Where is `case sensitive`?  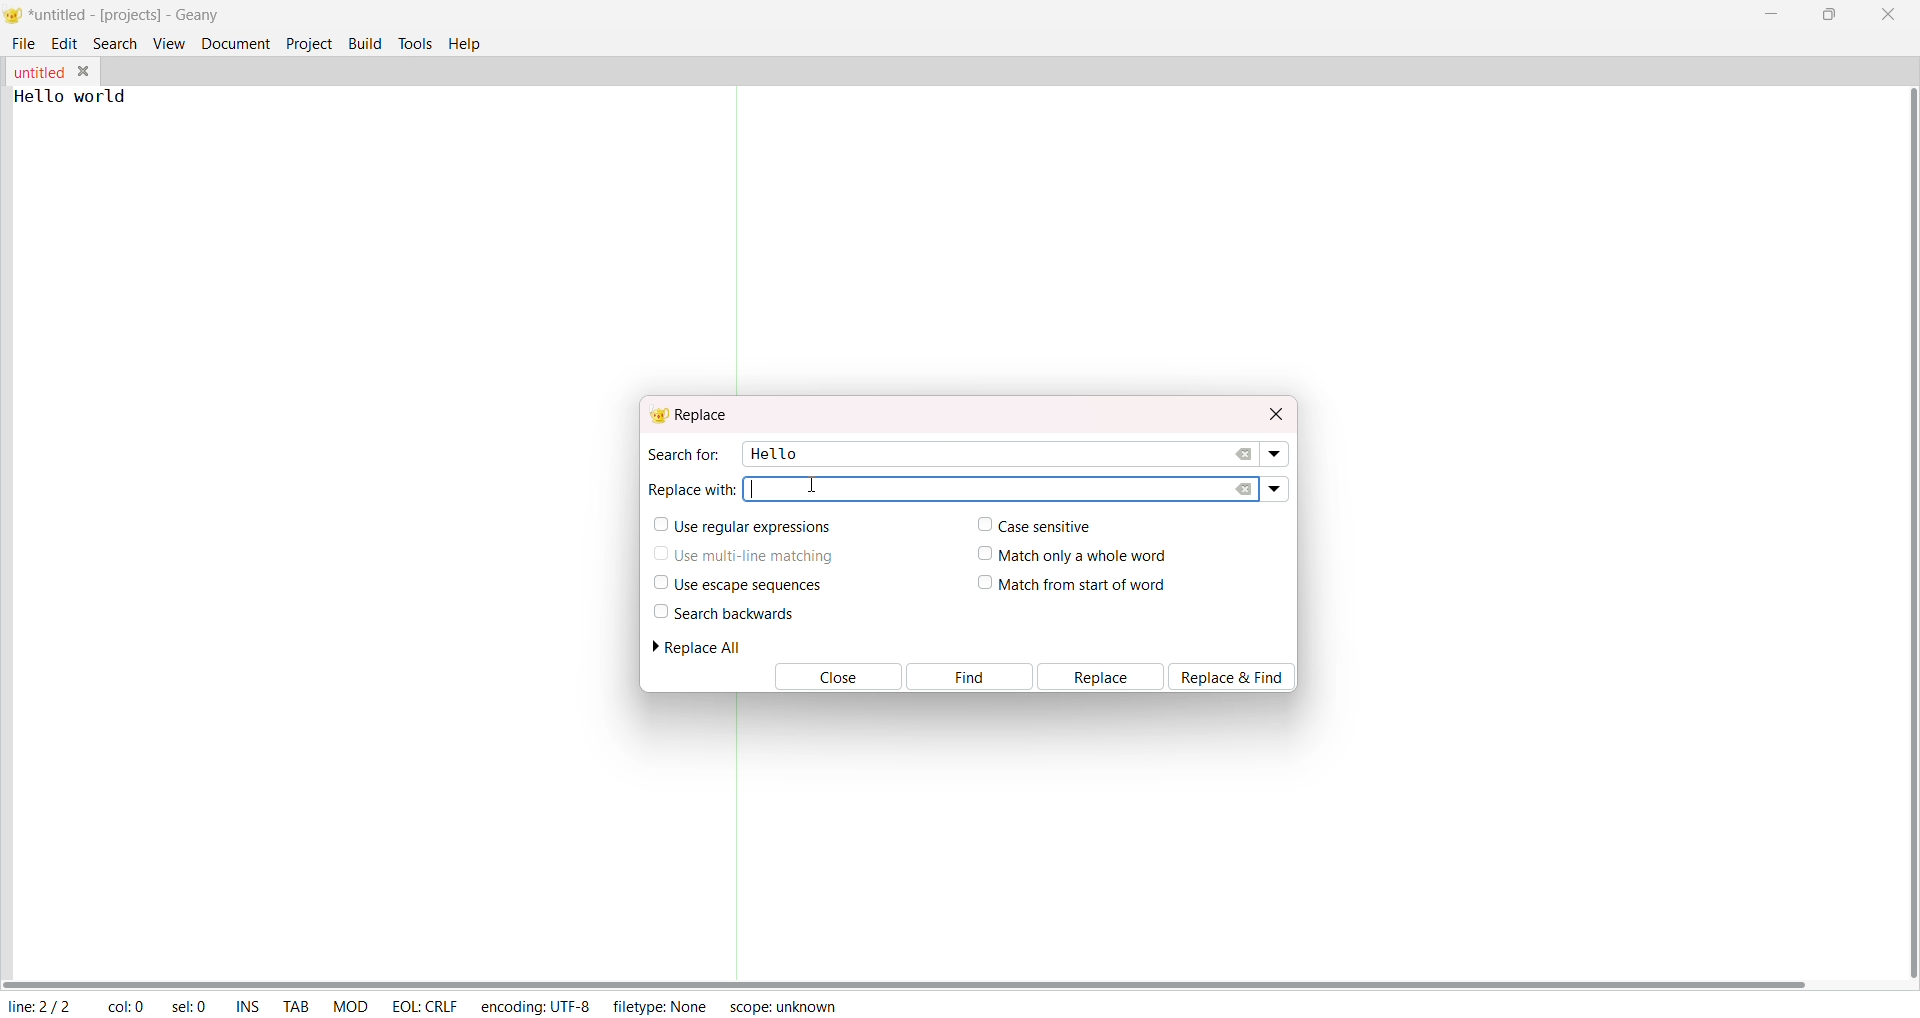 case sensitive is located at coordinates (1030, 524).